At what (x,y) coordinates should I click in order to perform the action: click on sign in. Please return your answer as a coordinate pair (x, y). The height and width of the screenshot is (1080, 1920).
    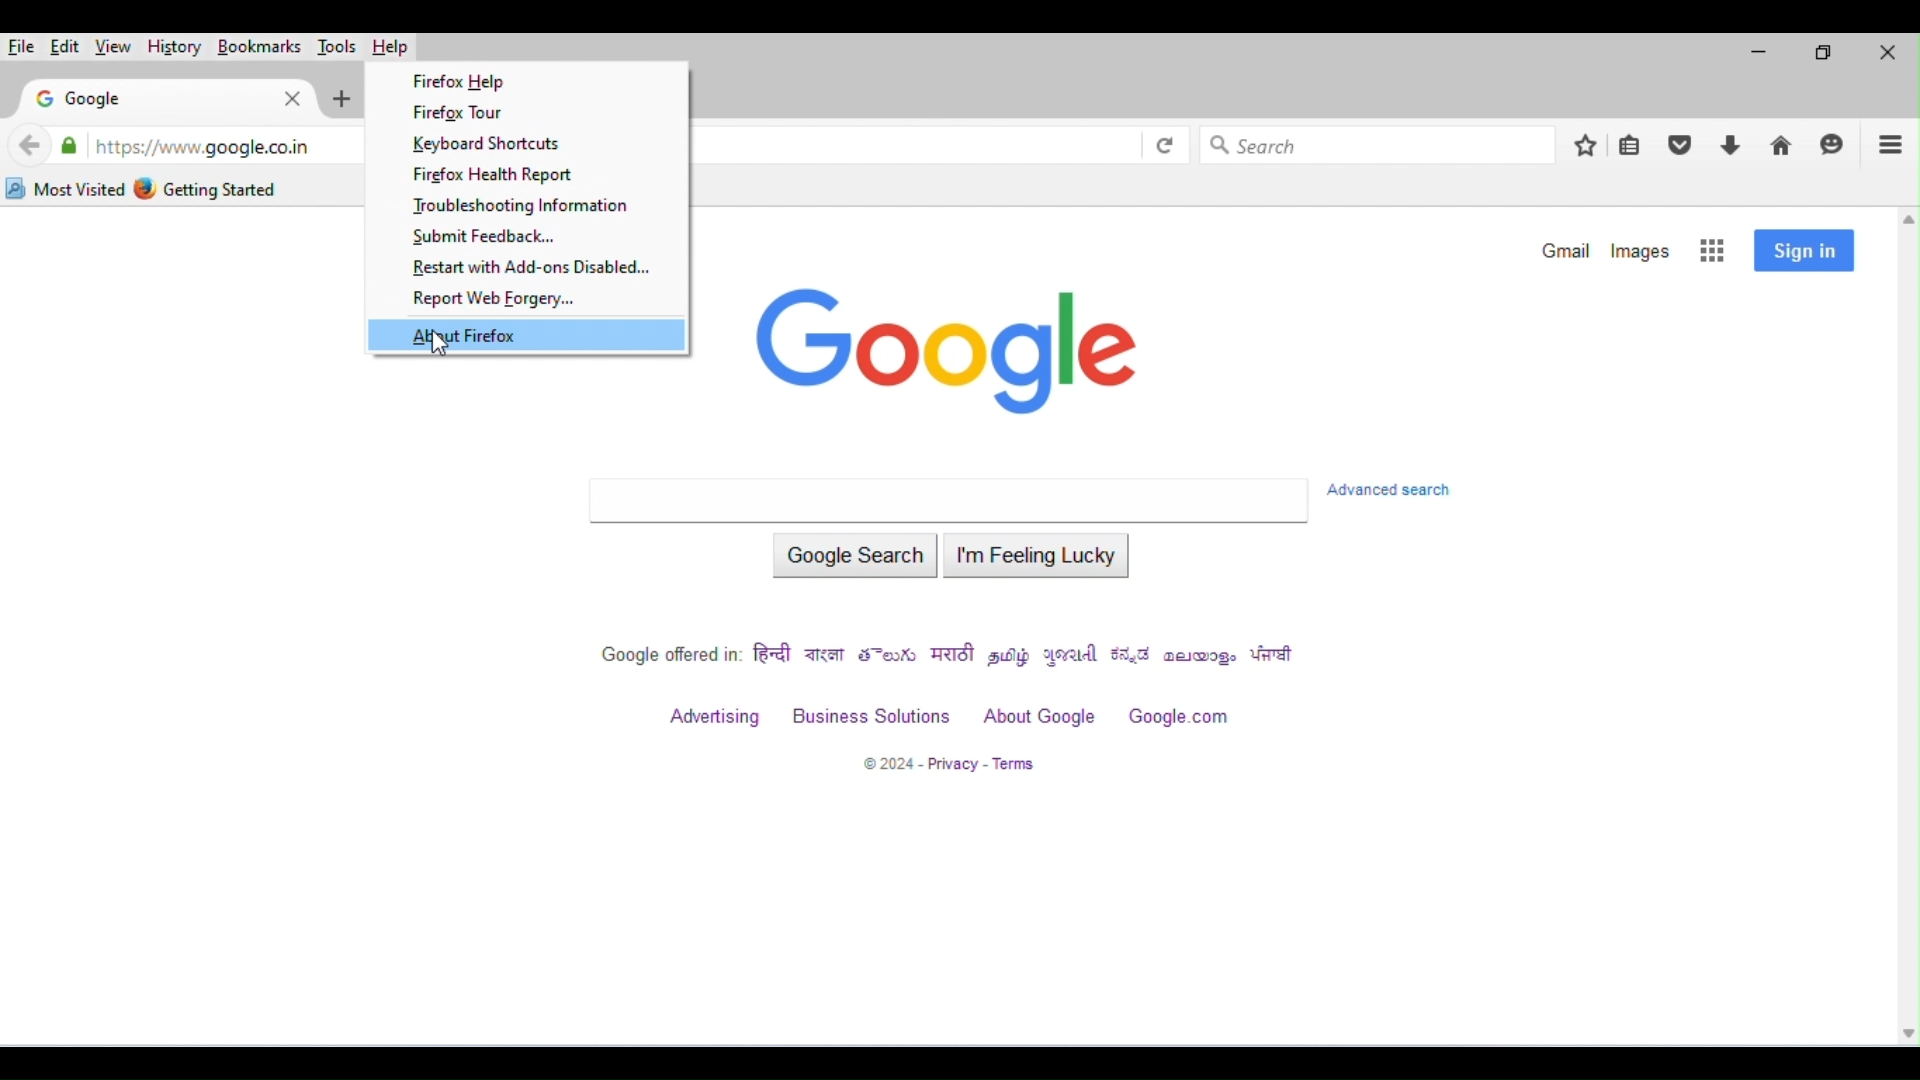
    Looking at the image, I should click on (1804, 251).